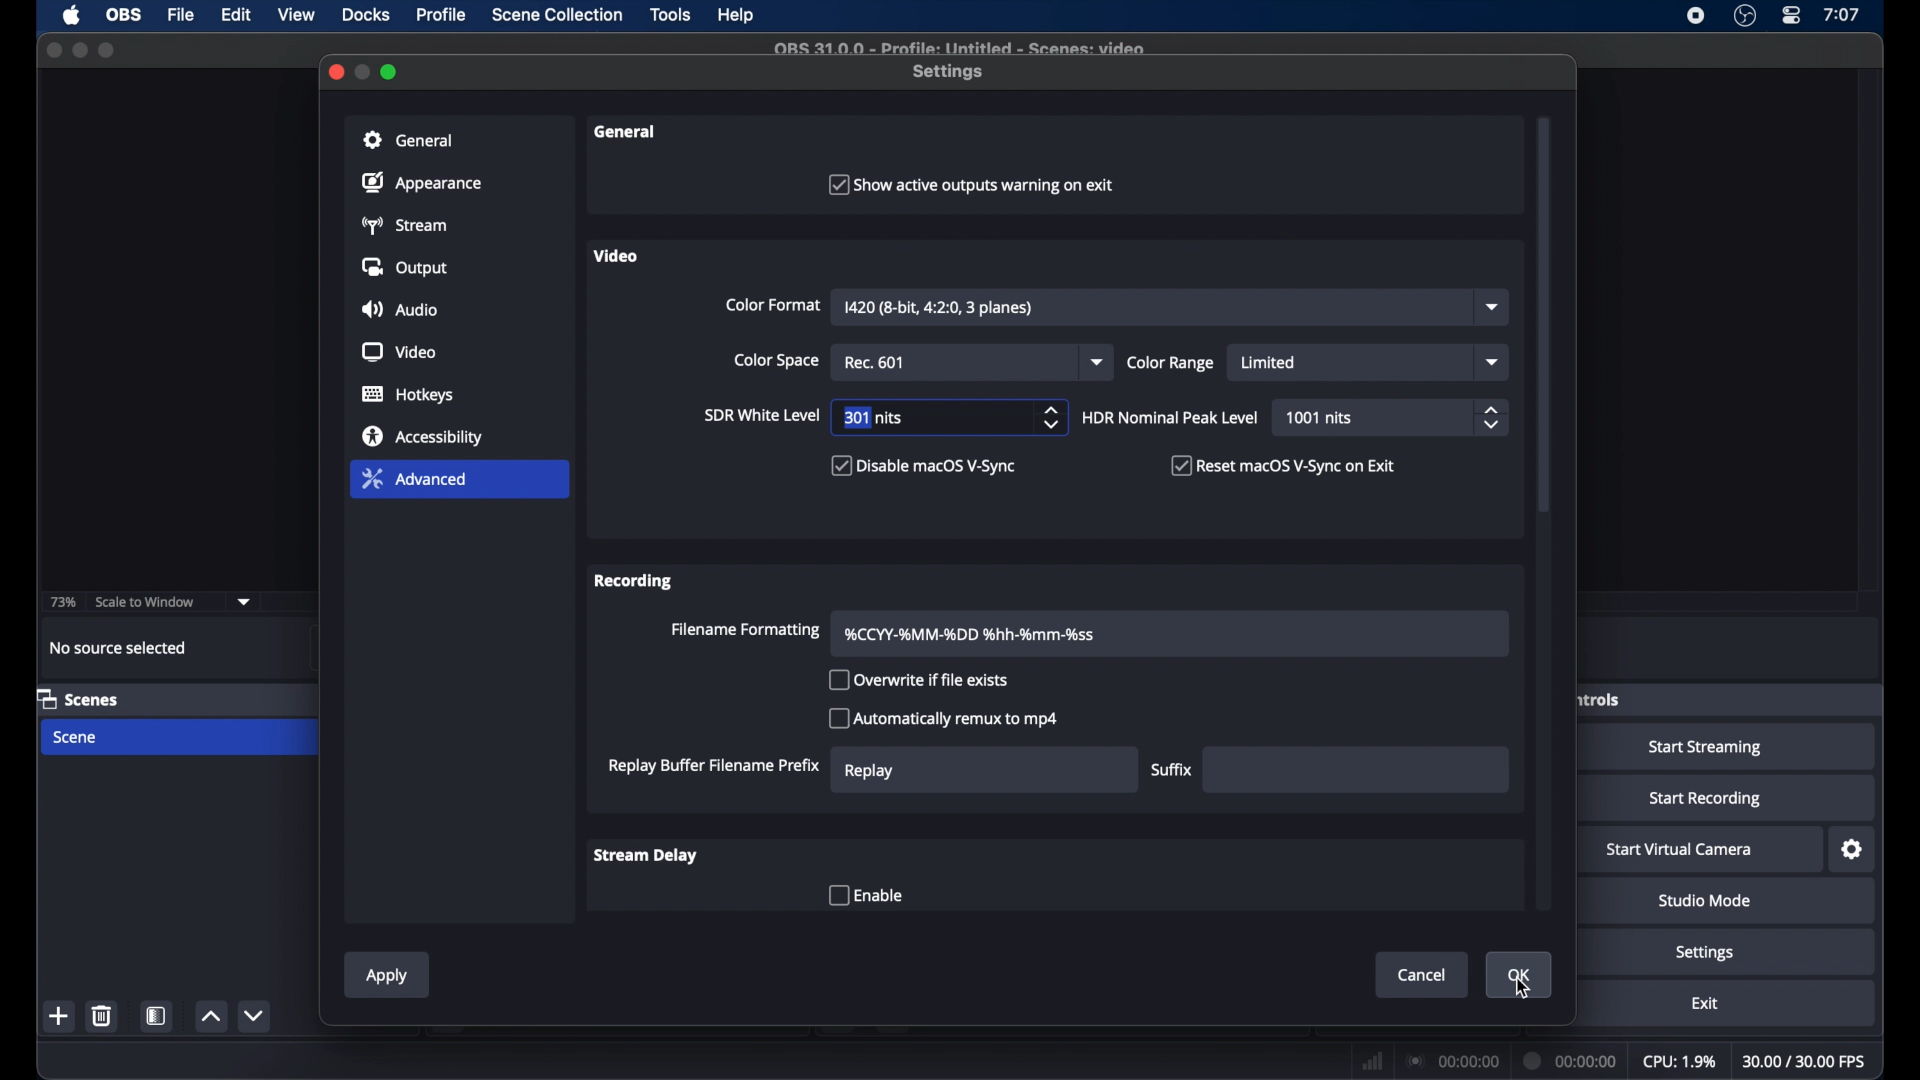 This screenshot has width=1920, height=1080. What do you see at coordinates (736, 15) in the screenshot?
I see `help` at bounding box center [736, 15].